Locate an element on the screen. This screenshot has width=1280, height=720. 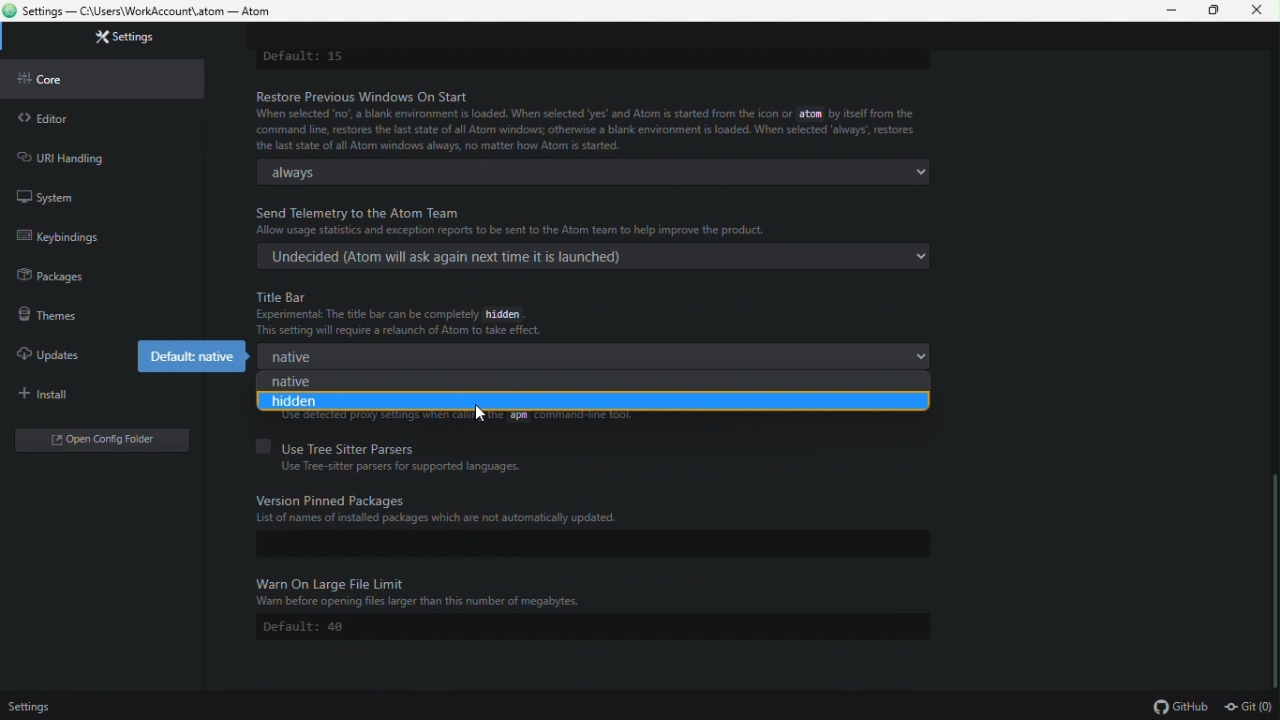
minimize is located at coordinates (1169, 11).